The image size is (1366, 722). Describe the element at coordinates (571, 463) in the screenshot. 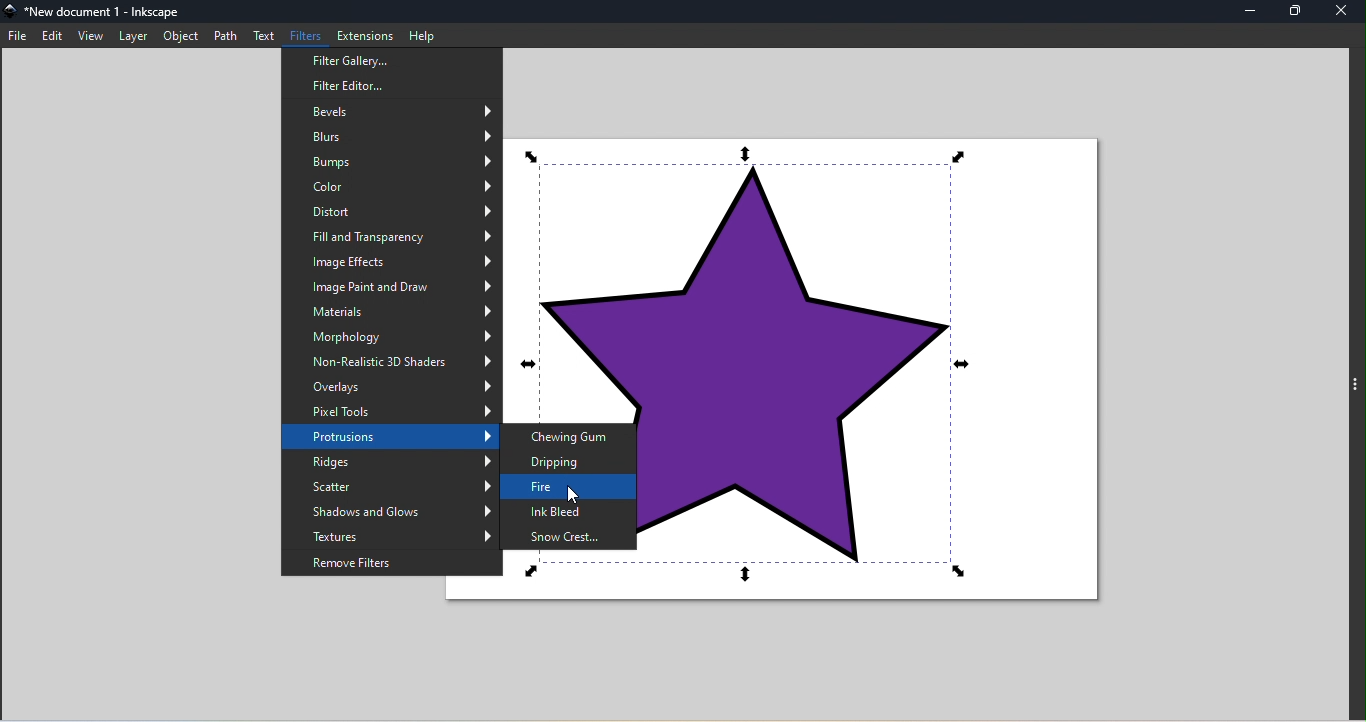

I see `Dripping` at that location.